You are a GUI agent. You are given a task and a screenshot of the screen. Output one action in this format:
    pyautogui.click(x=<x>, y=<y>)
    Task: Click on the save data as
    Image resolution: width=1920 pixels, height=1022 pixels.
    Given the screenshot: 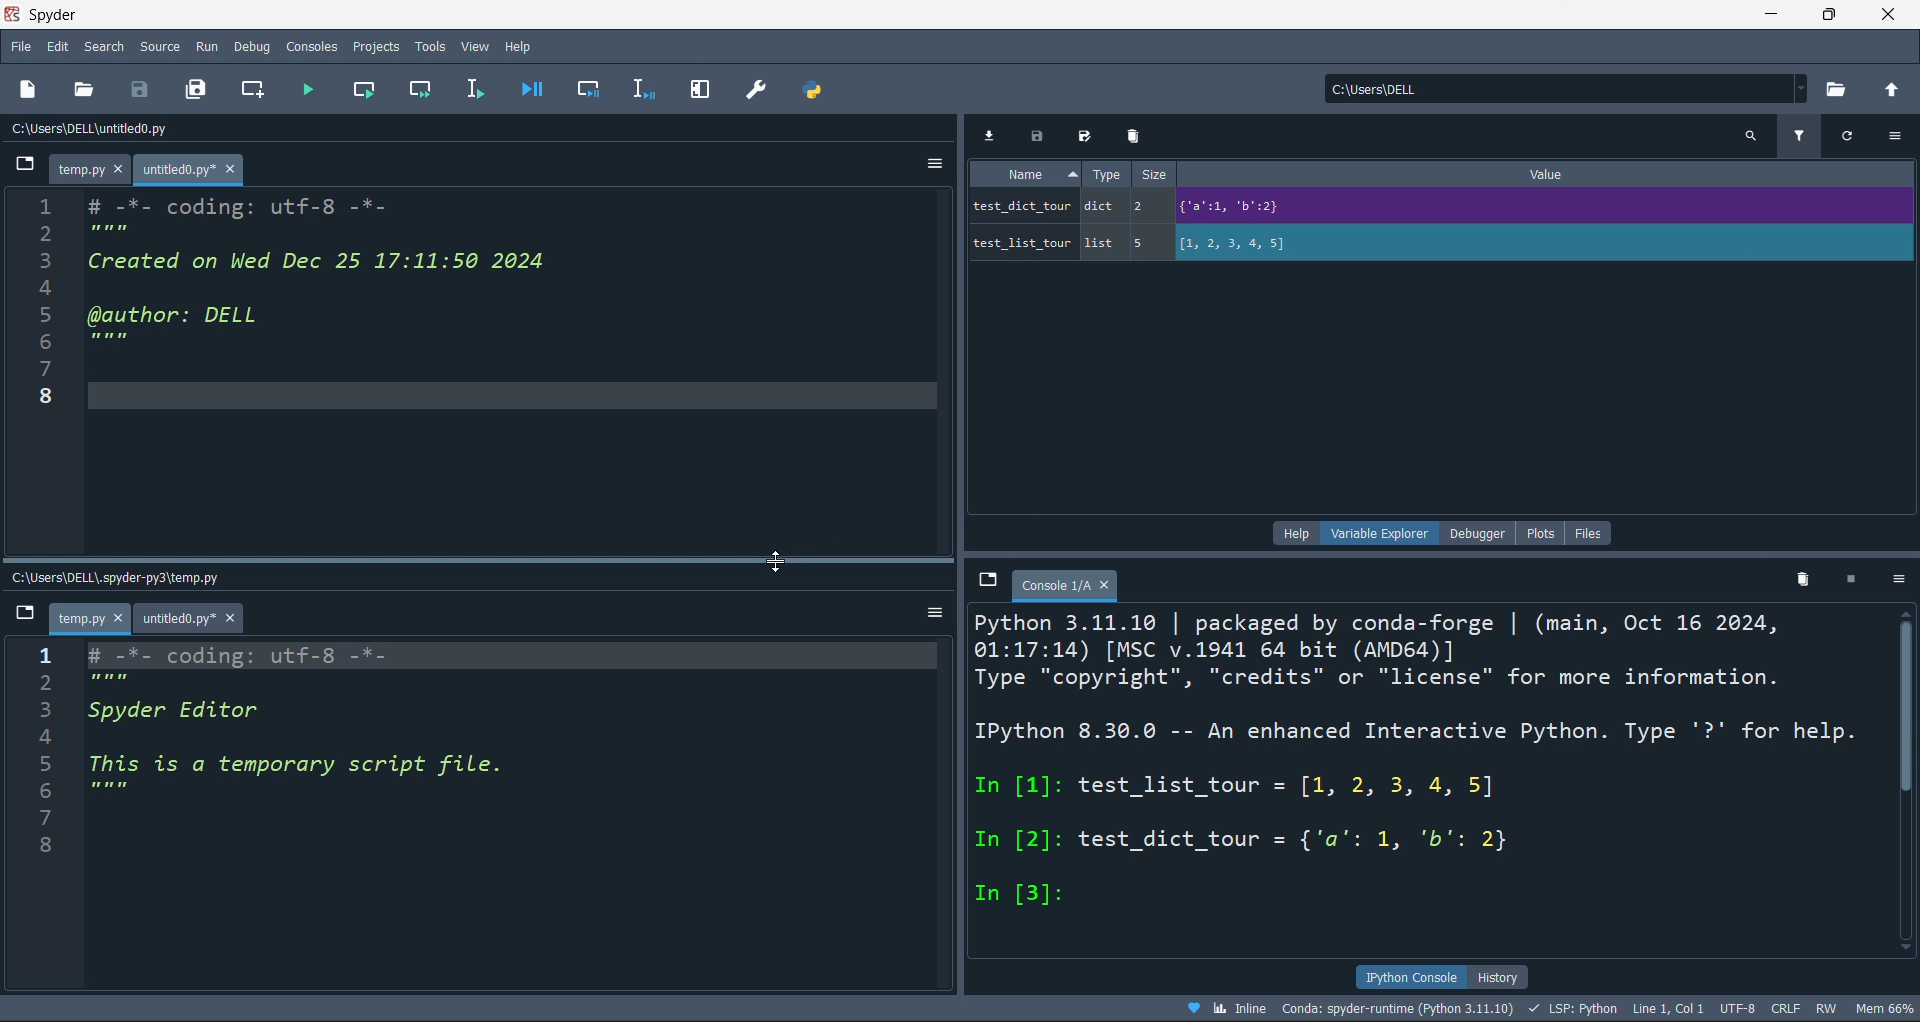 What is the action you would take?
    pyautogui.click(x=1089, y=136)
    